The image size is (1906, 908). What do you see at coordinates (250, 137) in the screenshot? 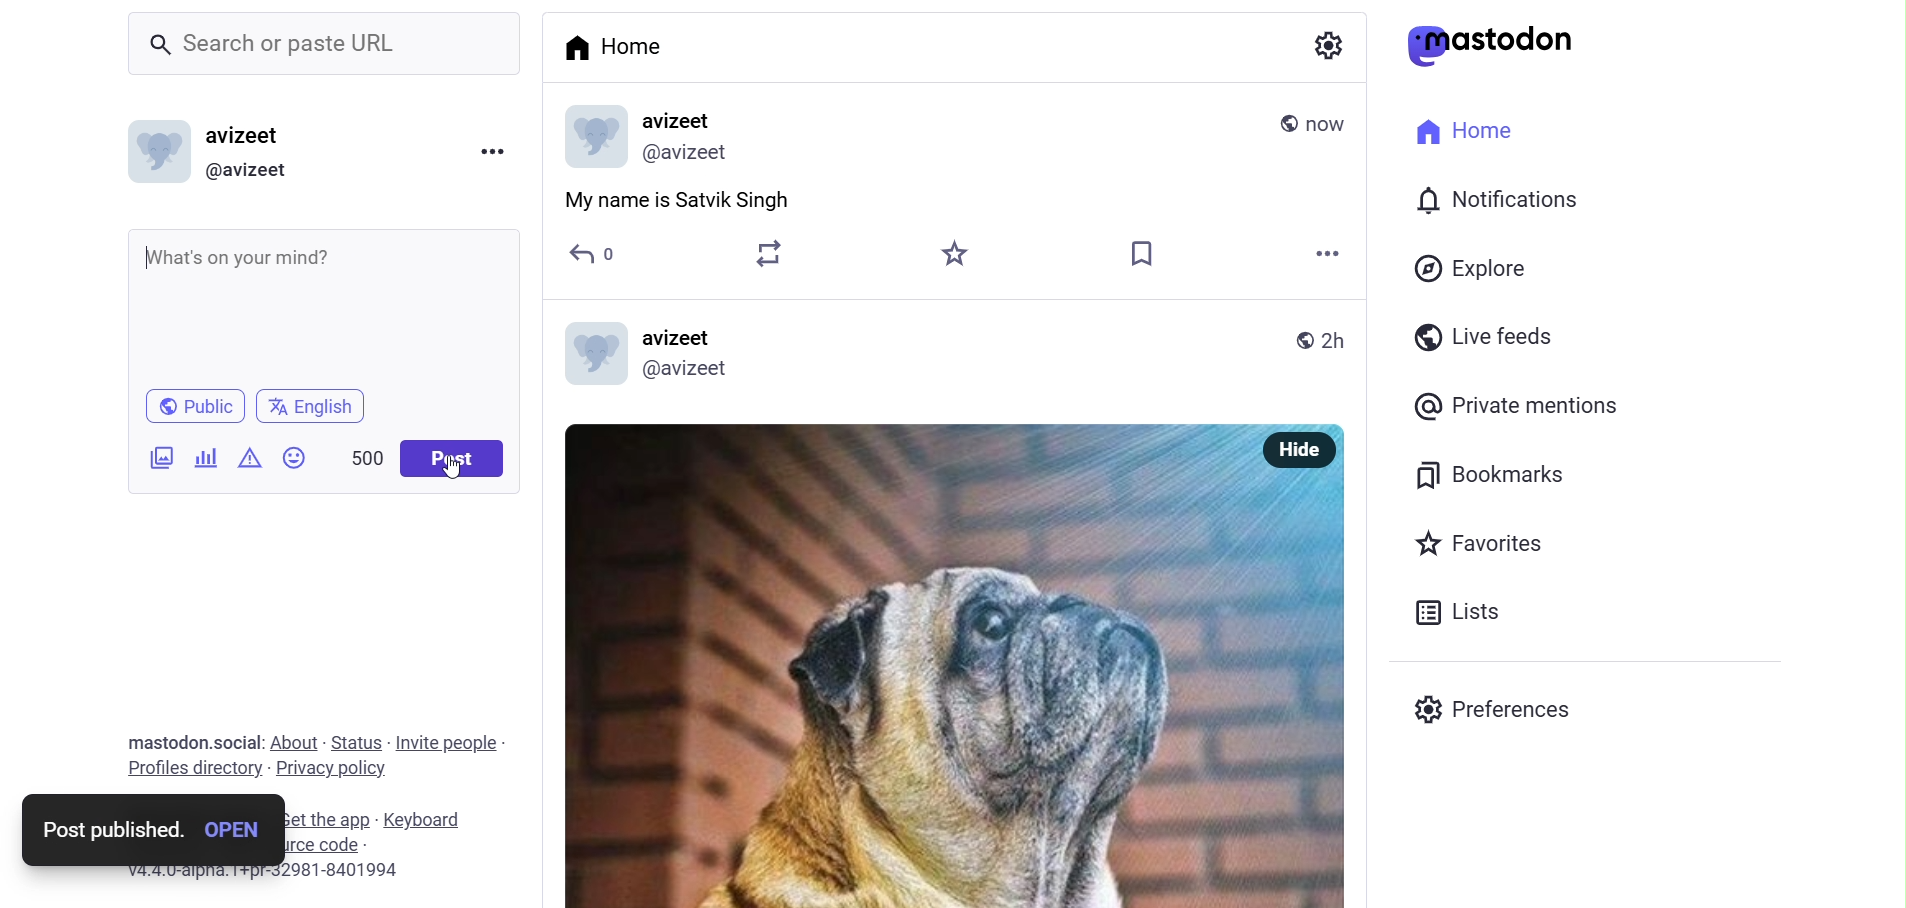
I see `avizeet` at bounding box center [250, 137].